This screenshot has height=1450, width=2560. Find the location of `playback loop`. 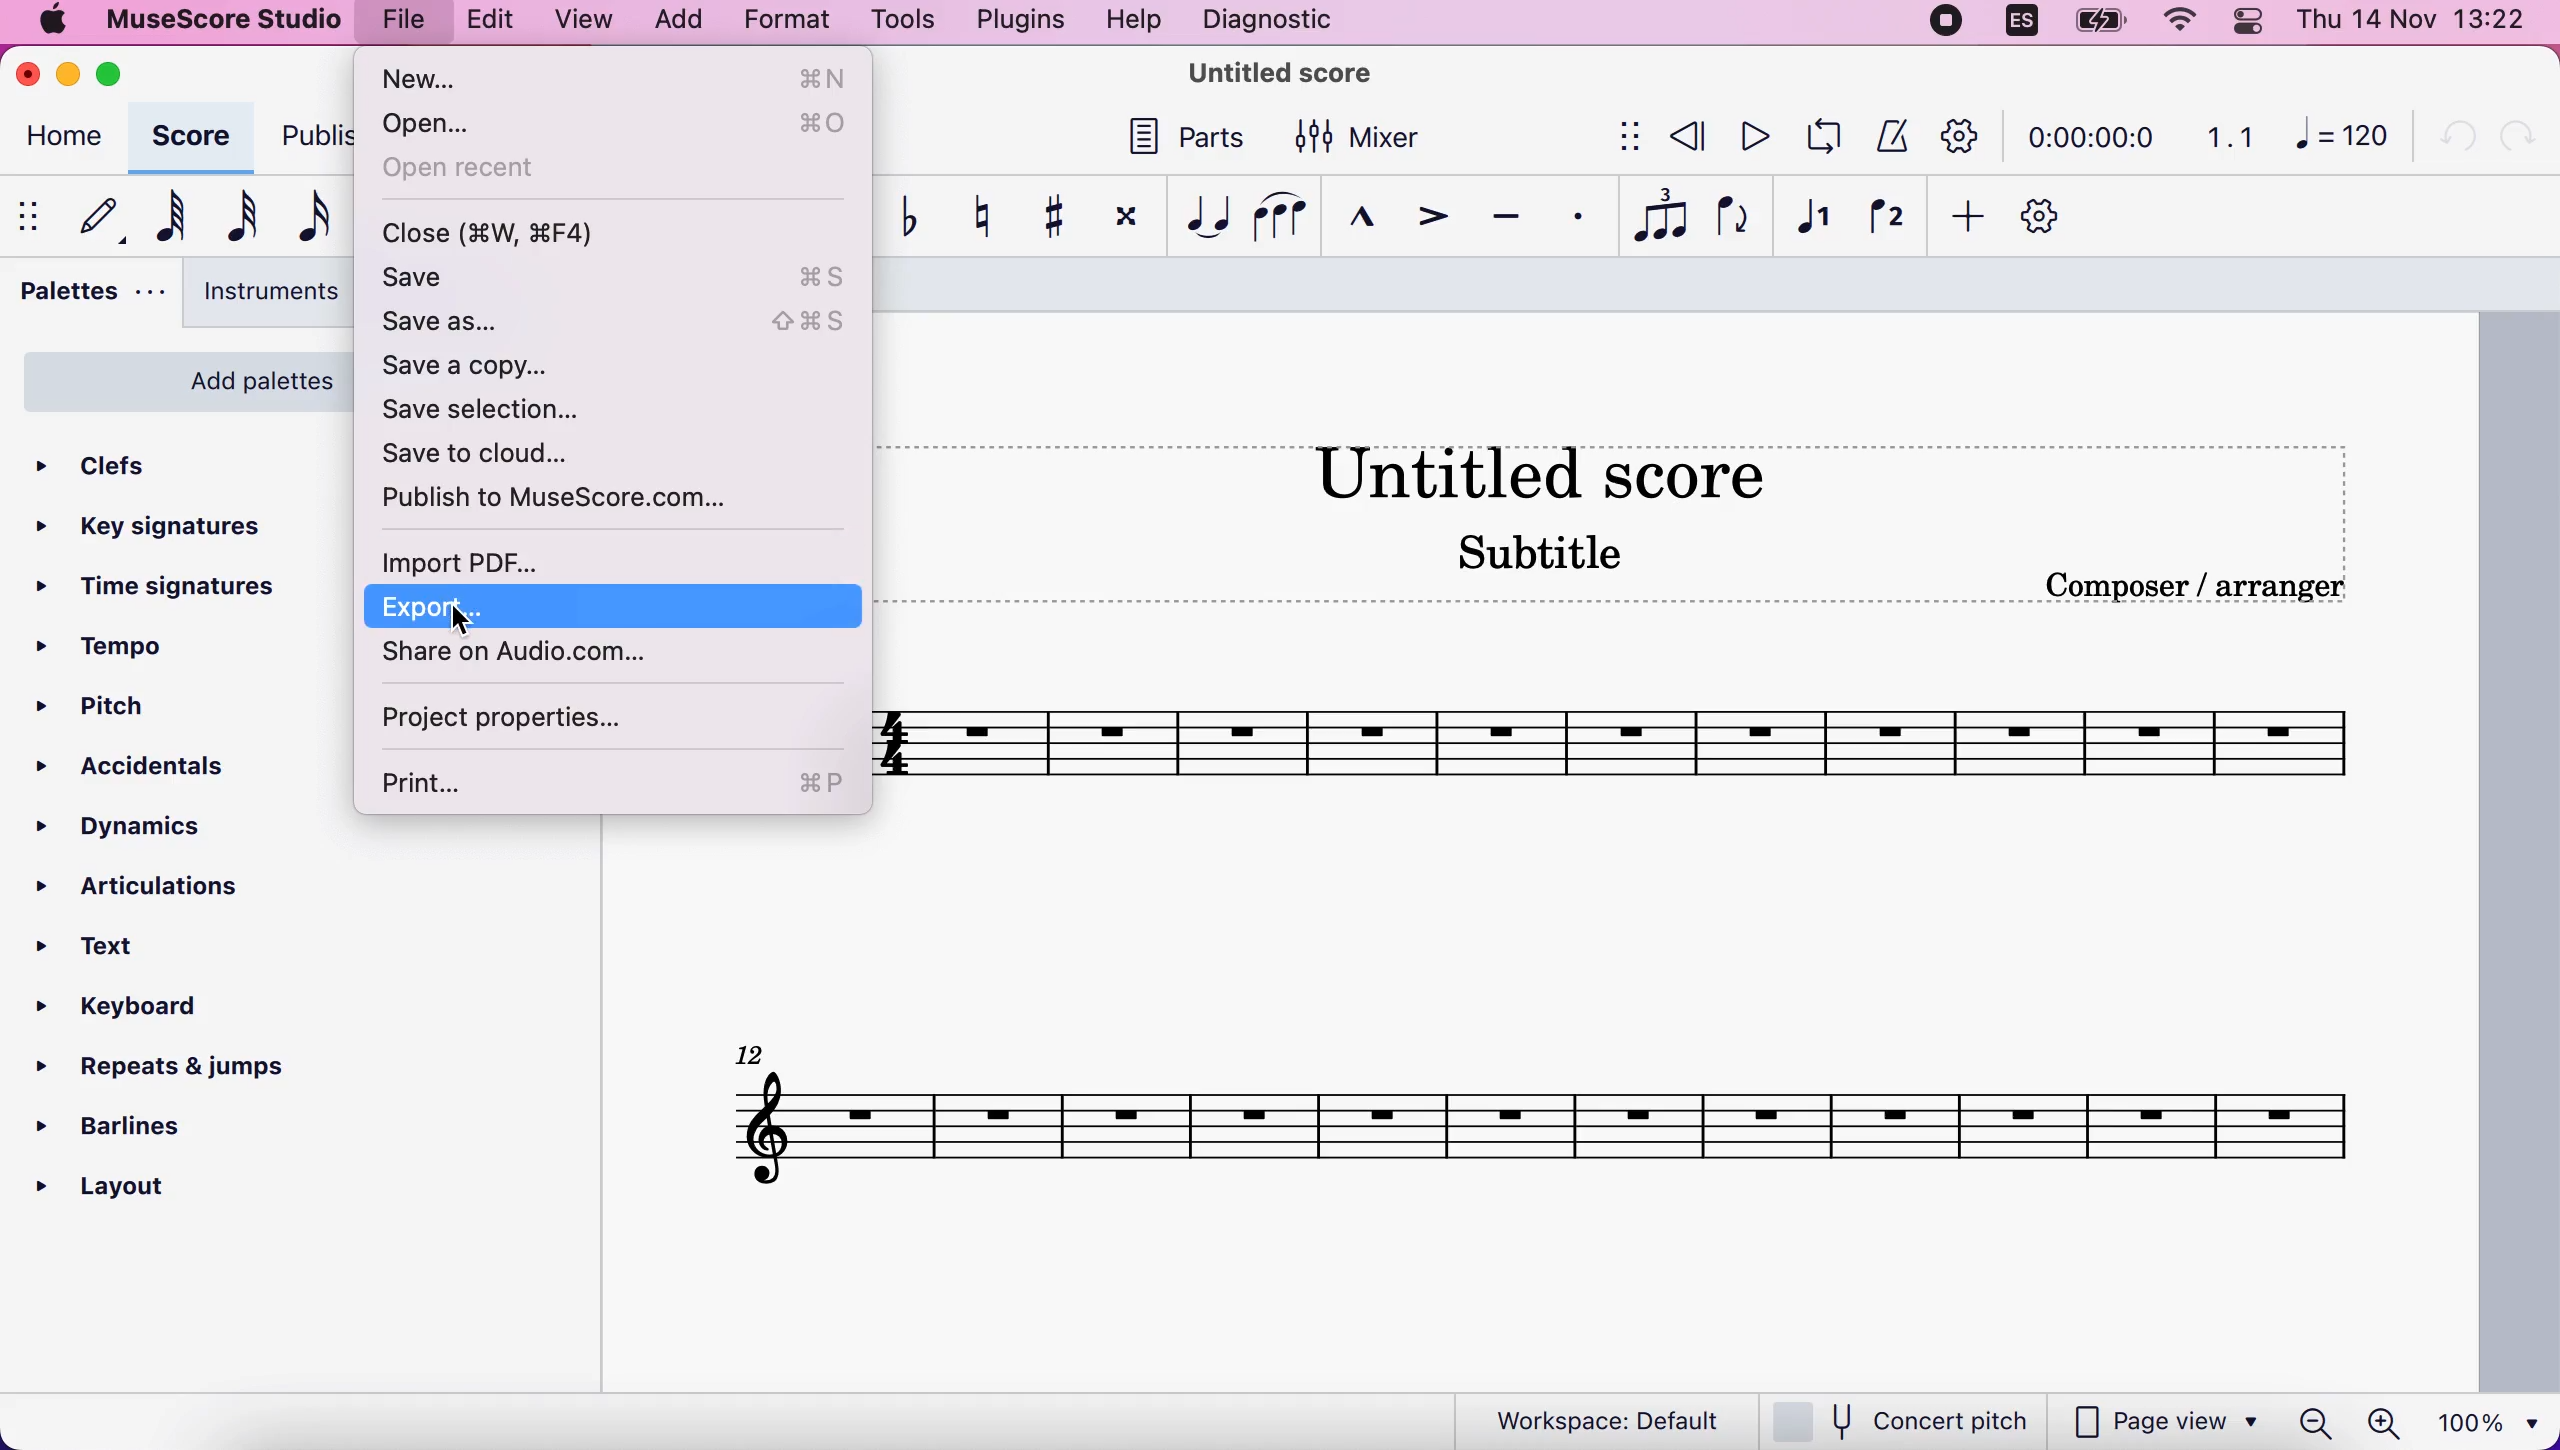

playback loop is located at coordinates (1818, 138).